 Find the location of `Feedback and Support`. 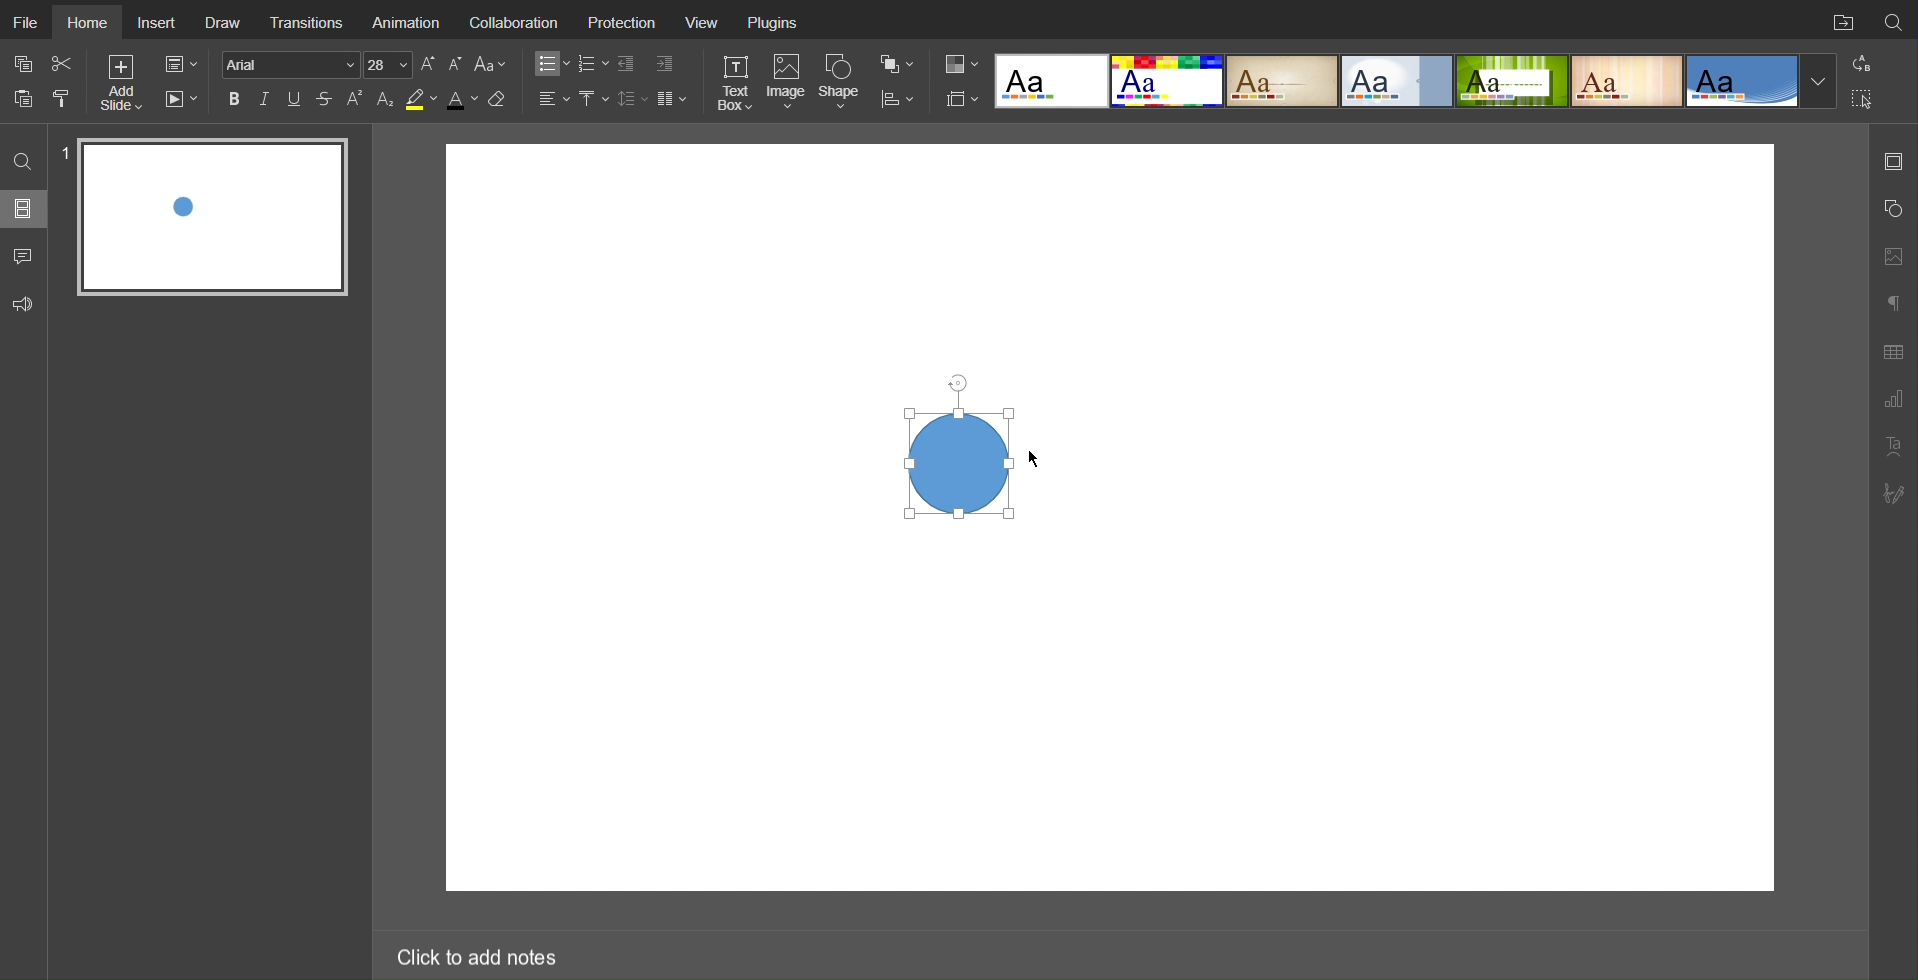

Feedback and Support is located at coordinates (23, 305).